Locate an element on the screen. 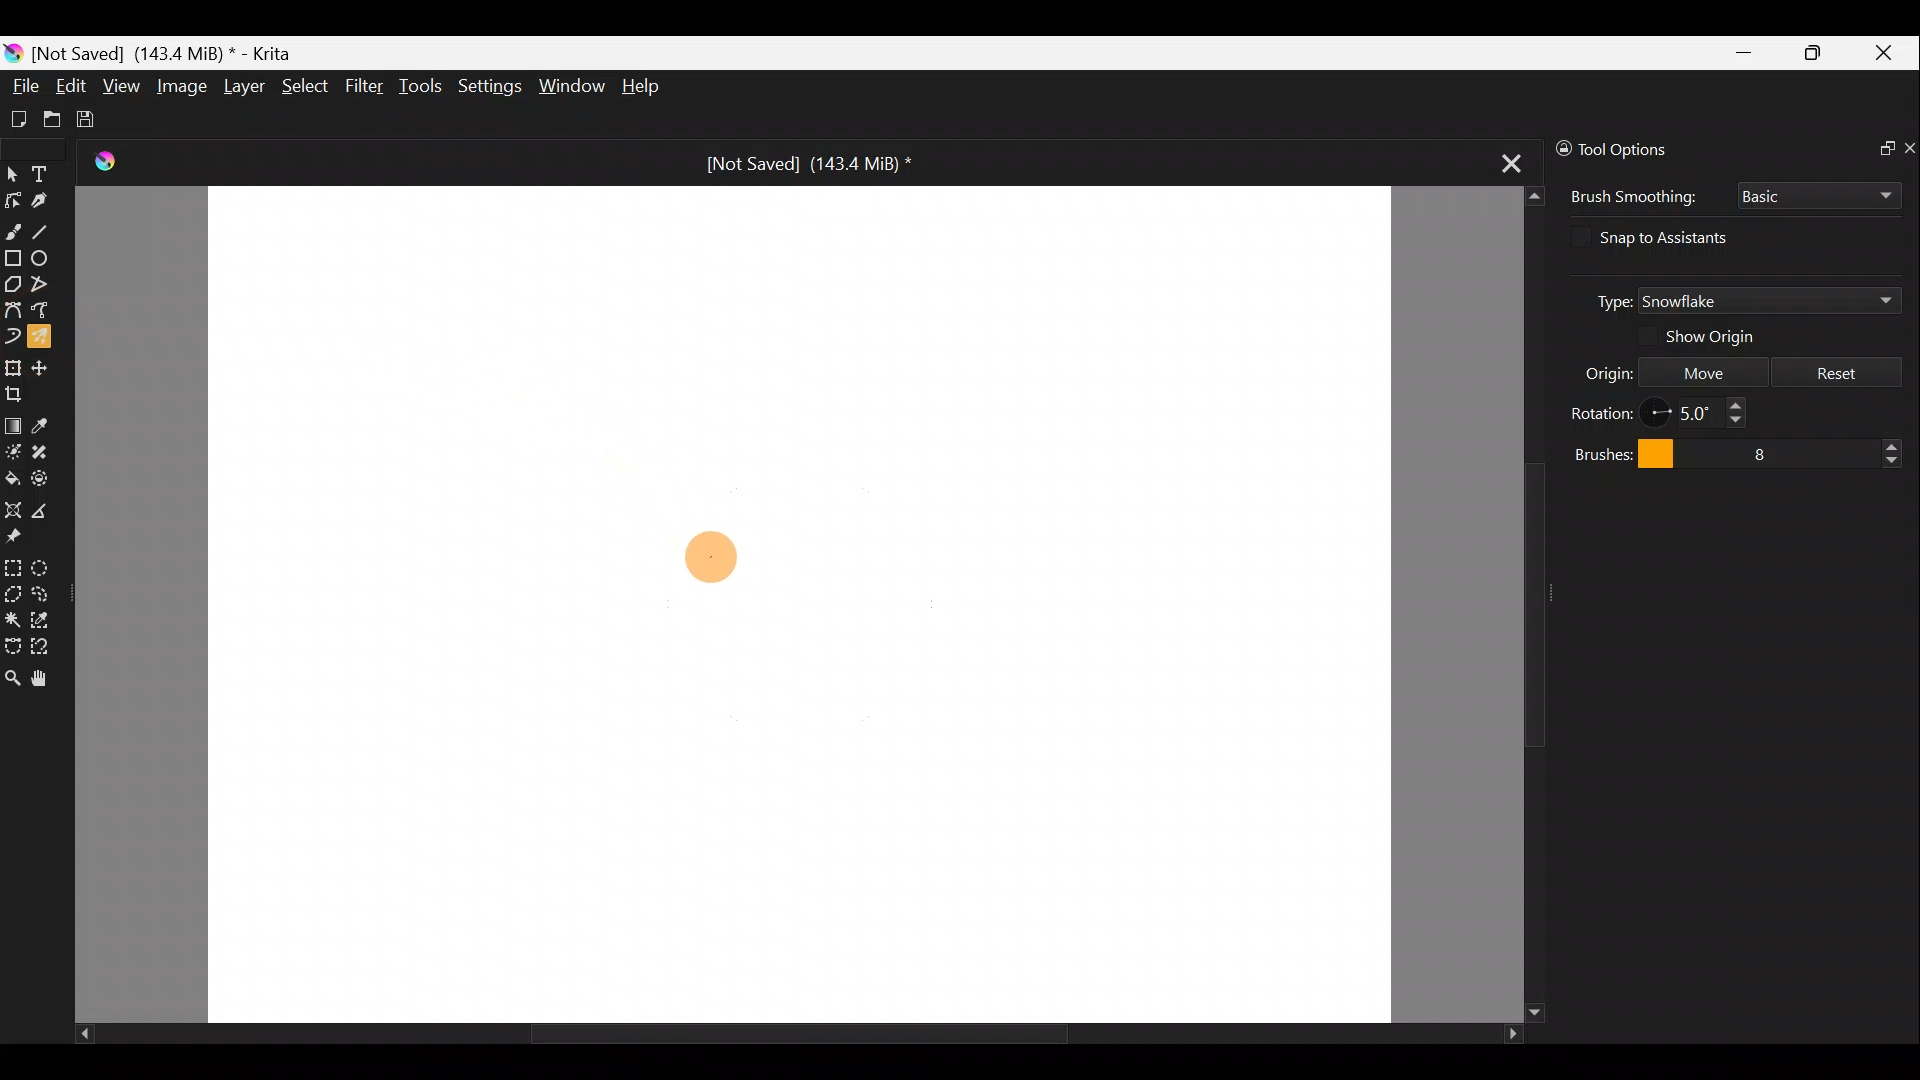  Origin is located at coordinates (1590, 371).